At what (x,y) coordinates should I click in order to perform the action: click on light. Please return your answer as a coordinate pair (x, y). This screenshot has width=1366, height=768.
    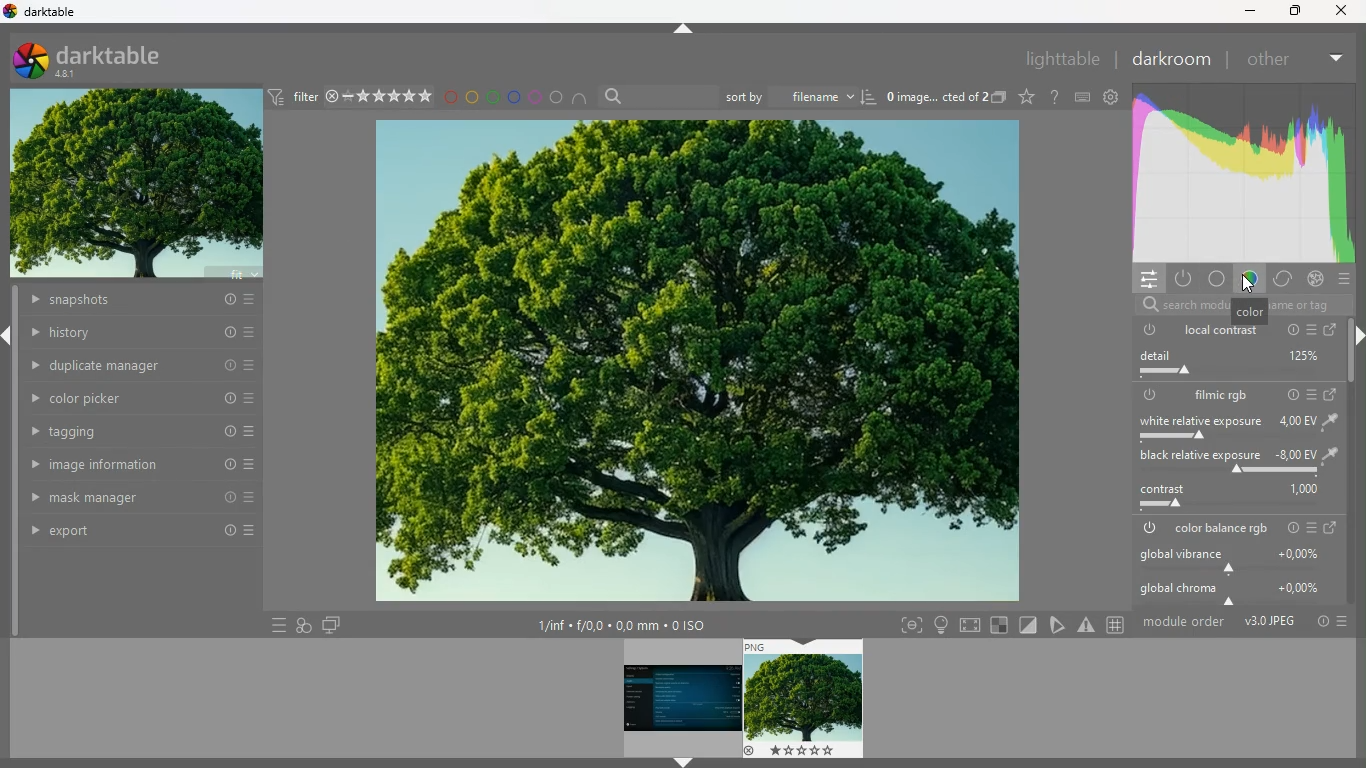
    Looking at the image, I should click on (941, 625).